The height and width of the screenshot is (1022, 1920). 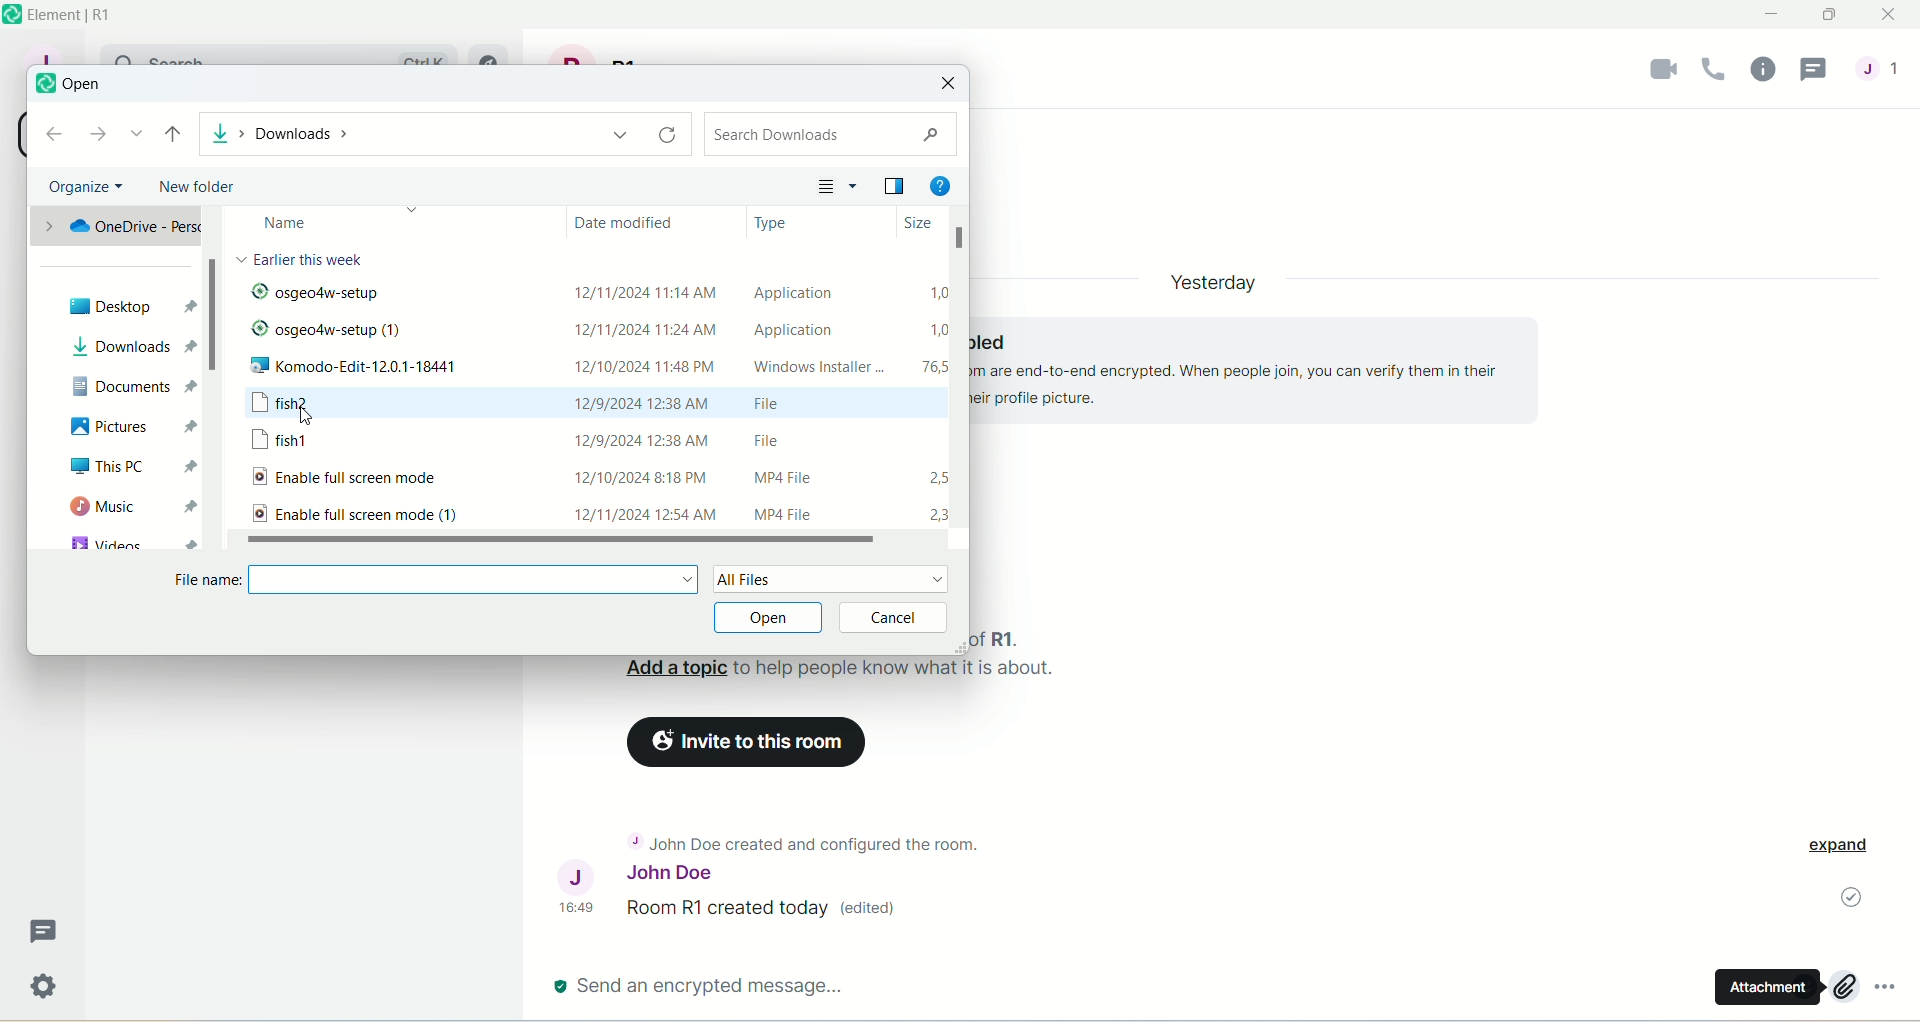 I want to click on search, so click(x=832, y=133).